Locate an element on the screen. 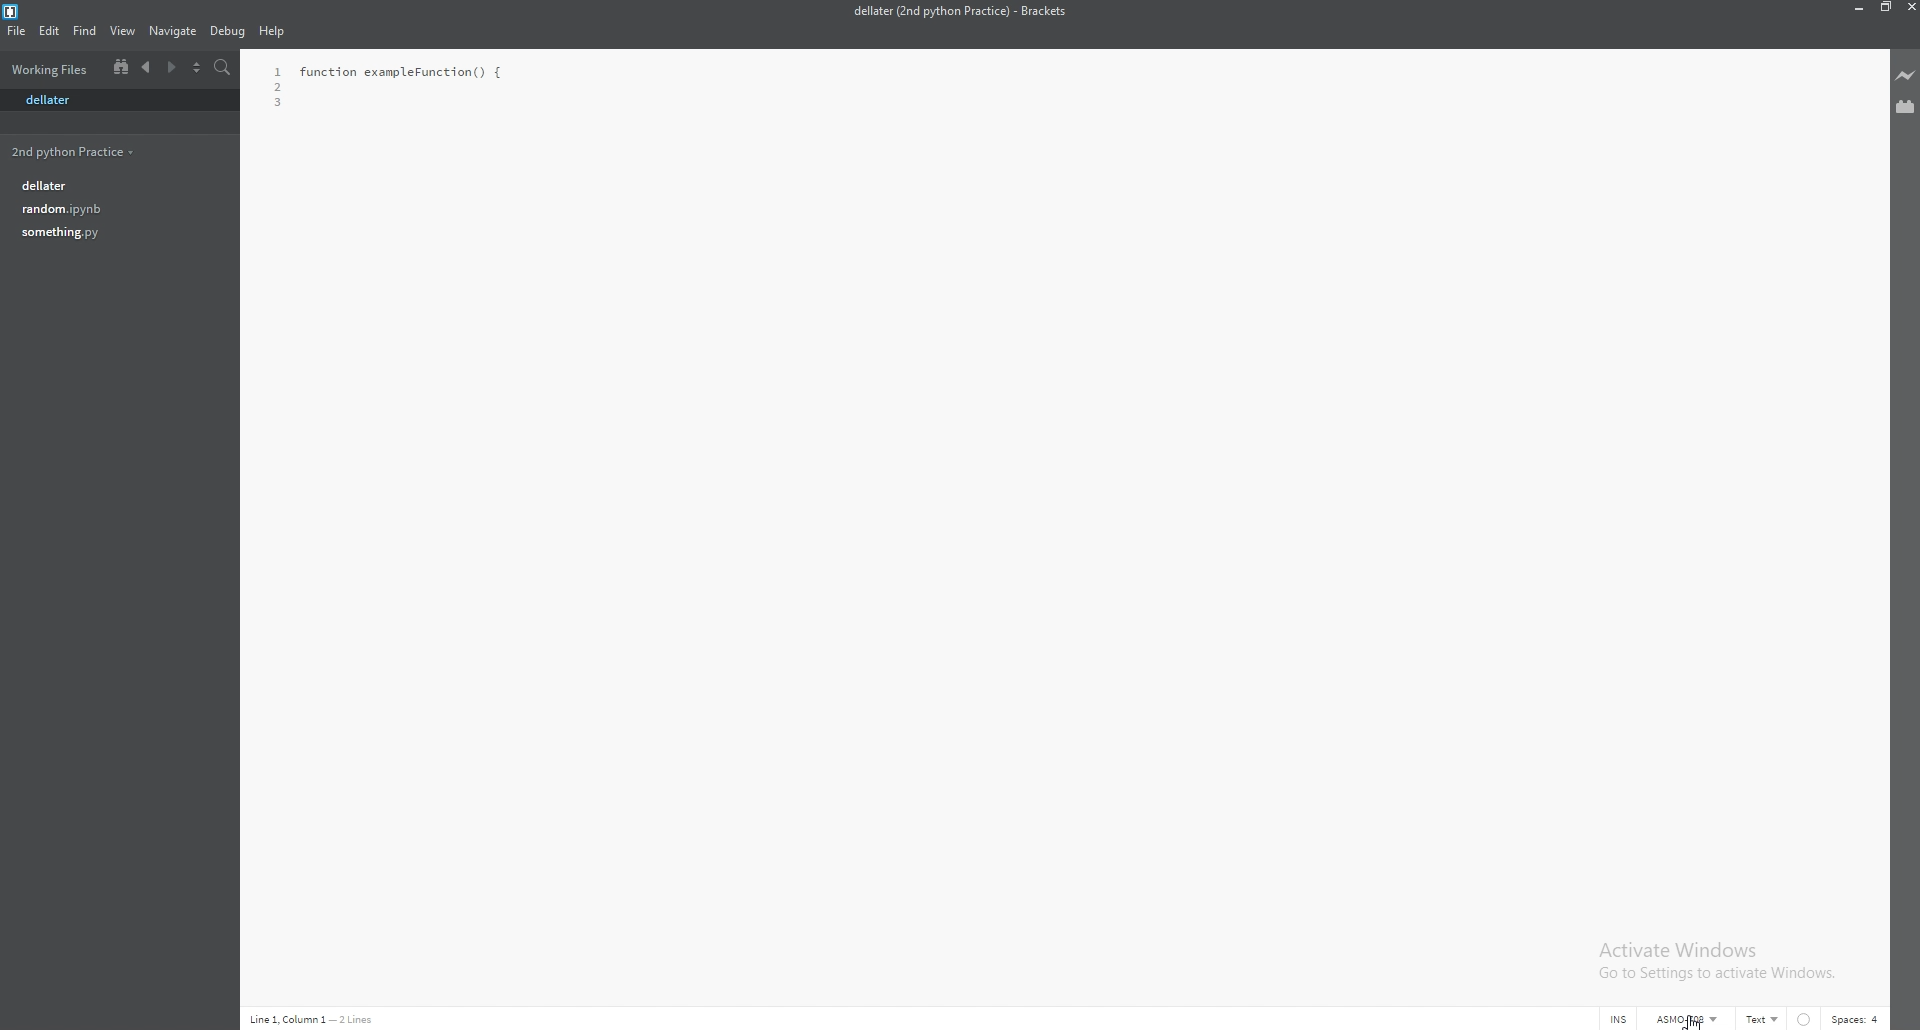  previous is located at coordinates (144, 68).